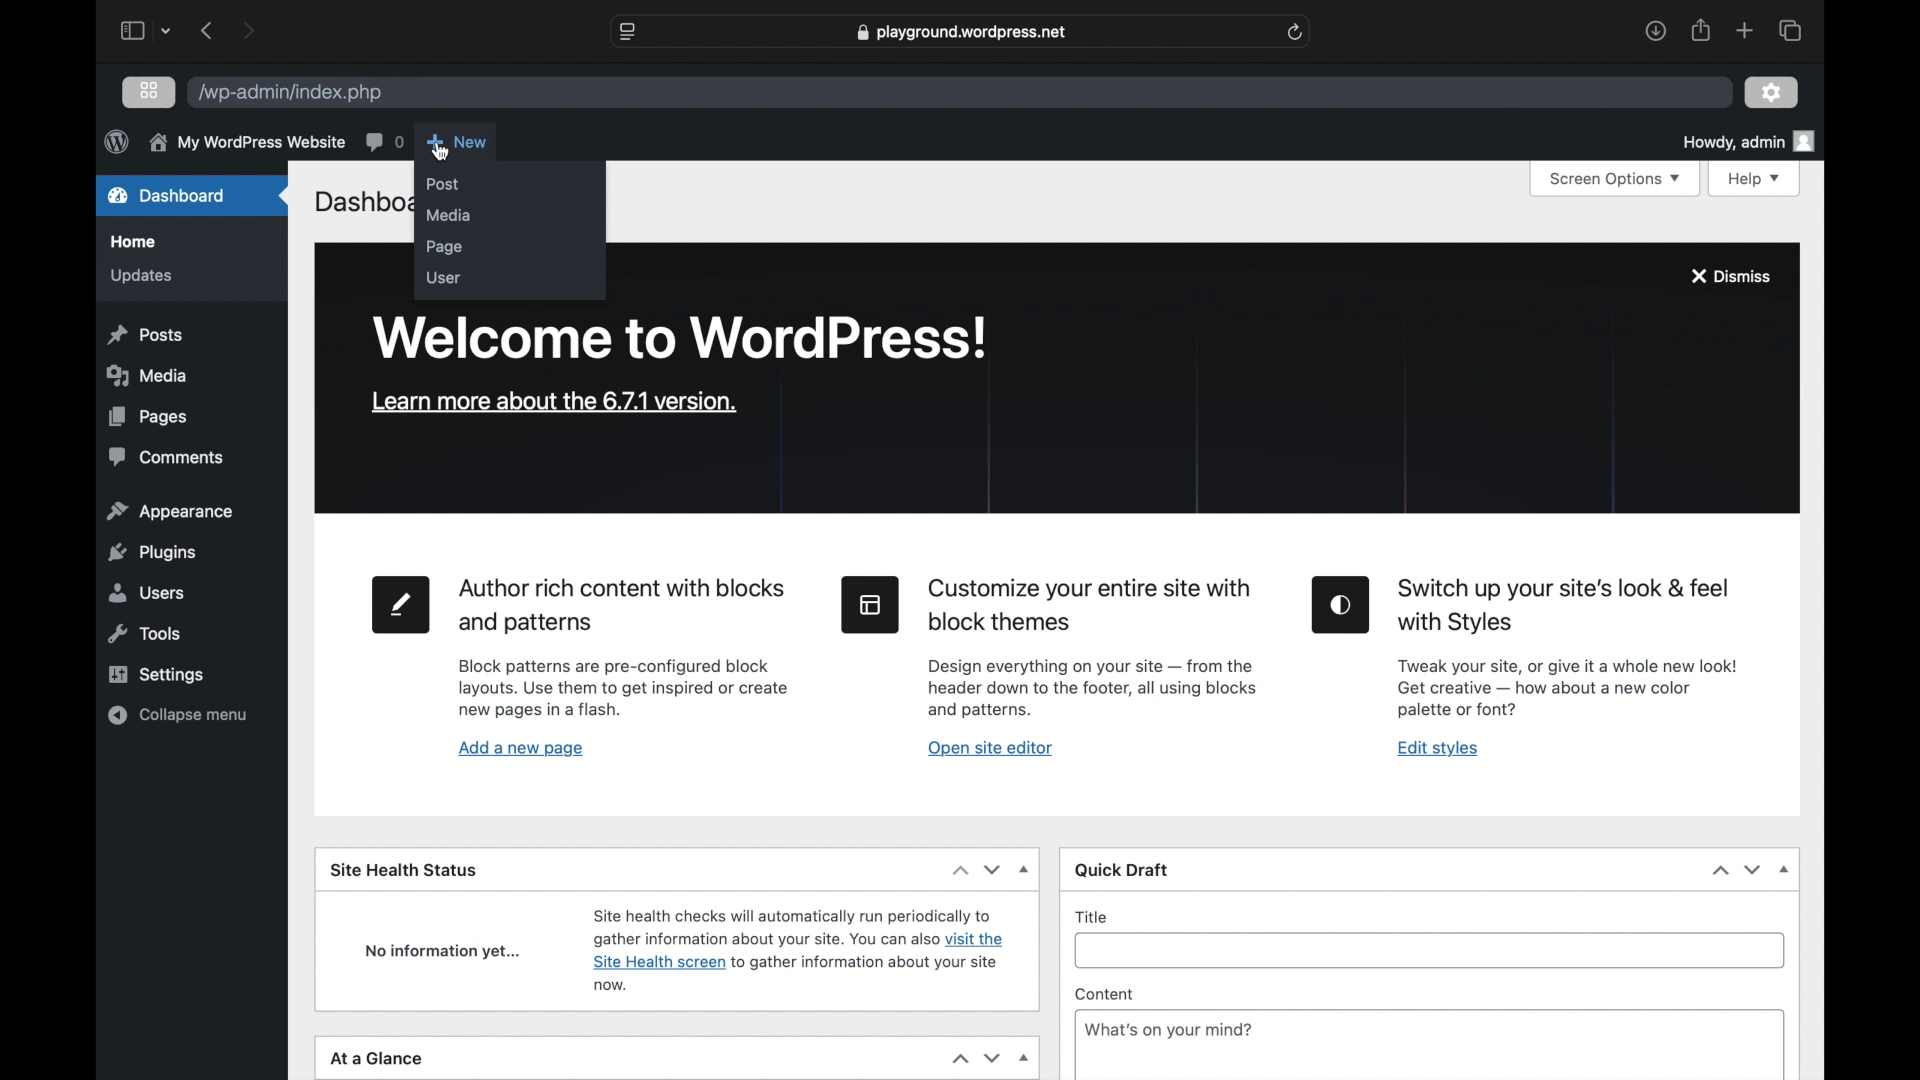  Describe the element at coordinates (294, 93) in the screenshot. I see `/wp-admin/index.php` at that location.